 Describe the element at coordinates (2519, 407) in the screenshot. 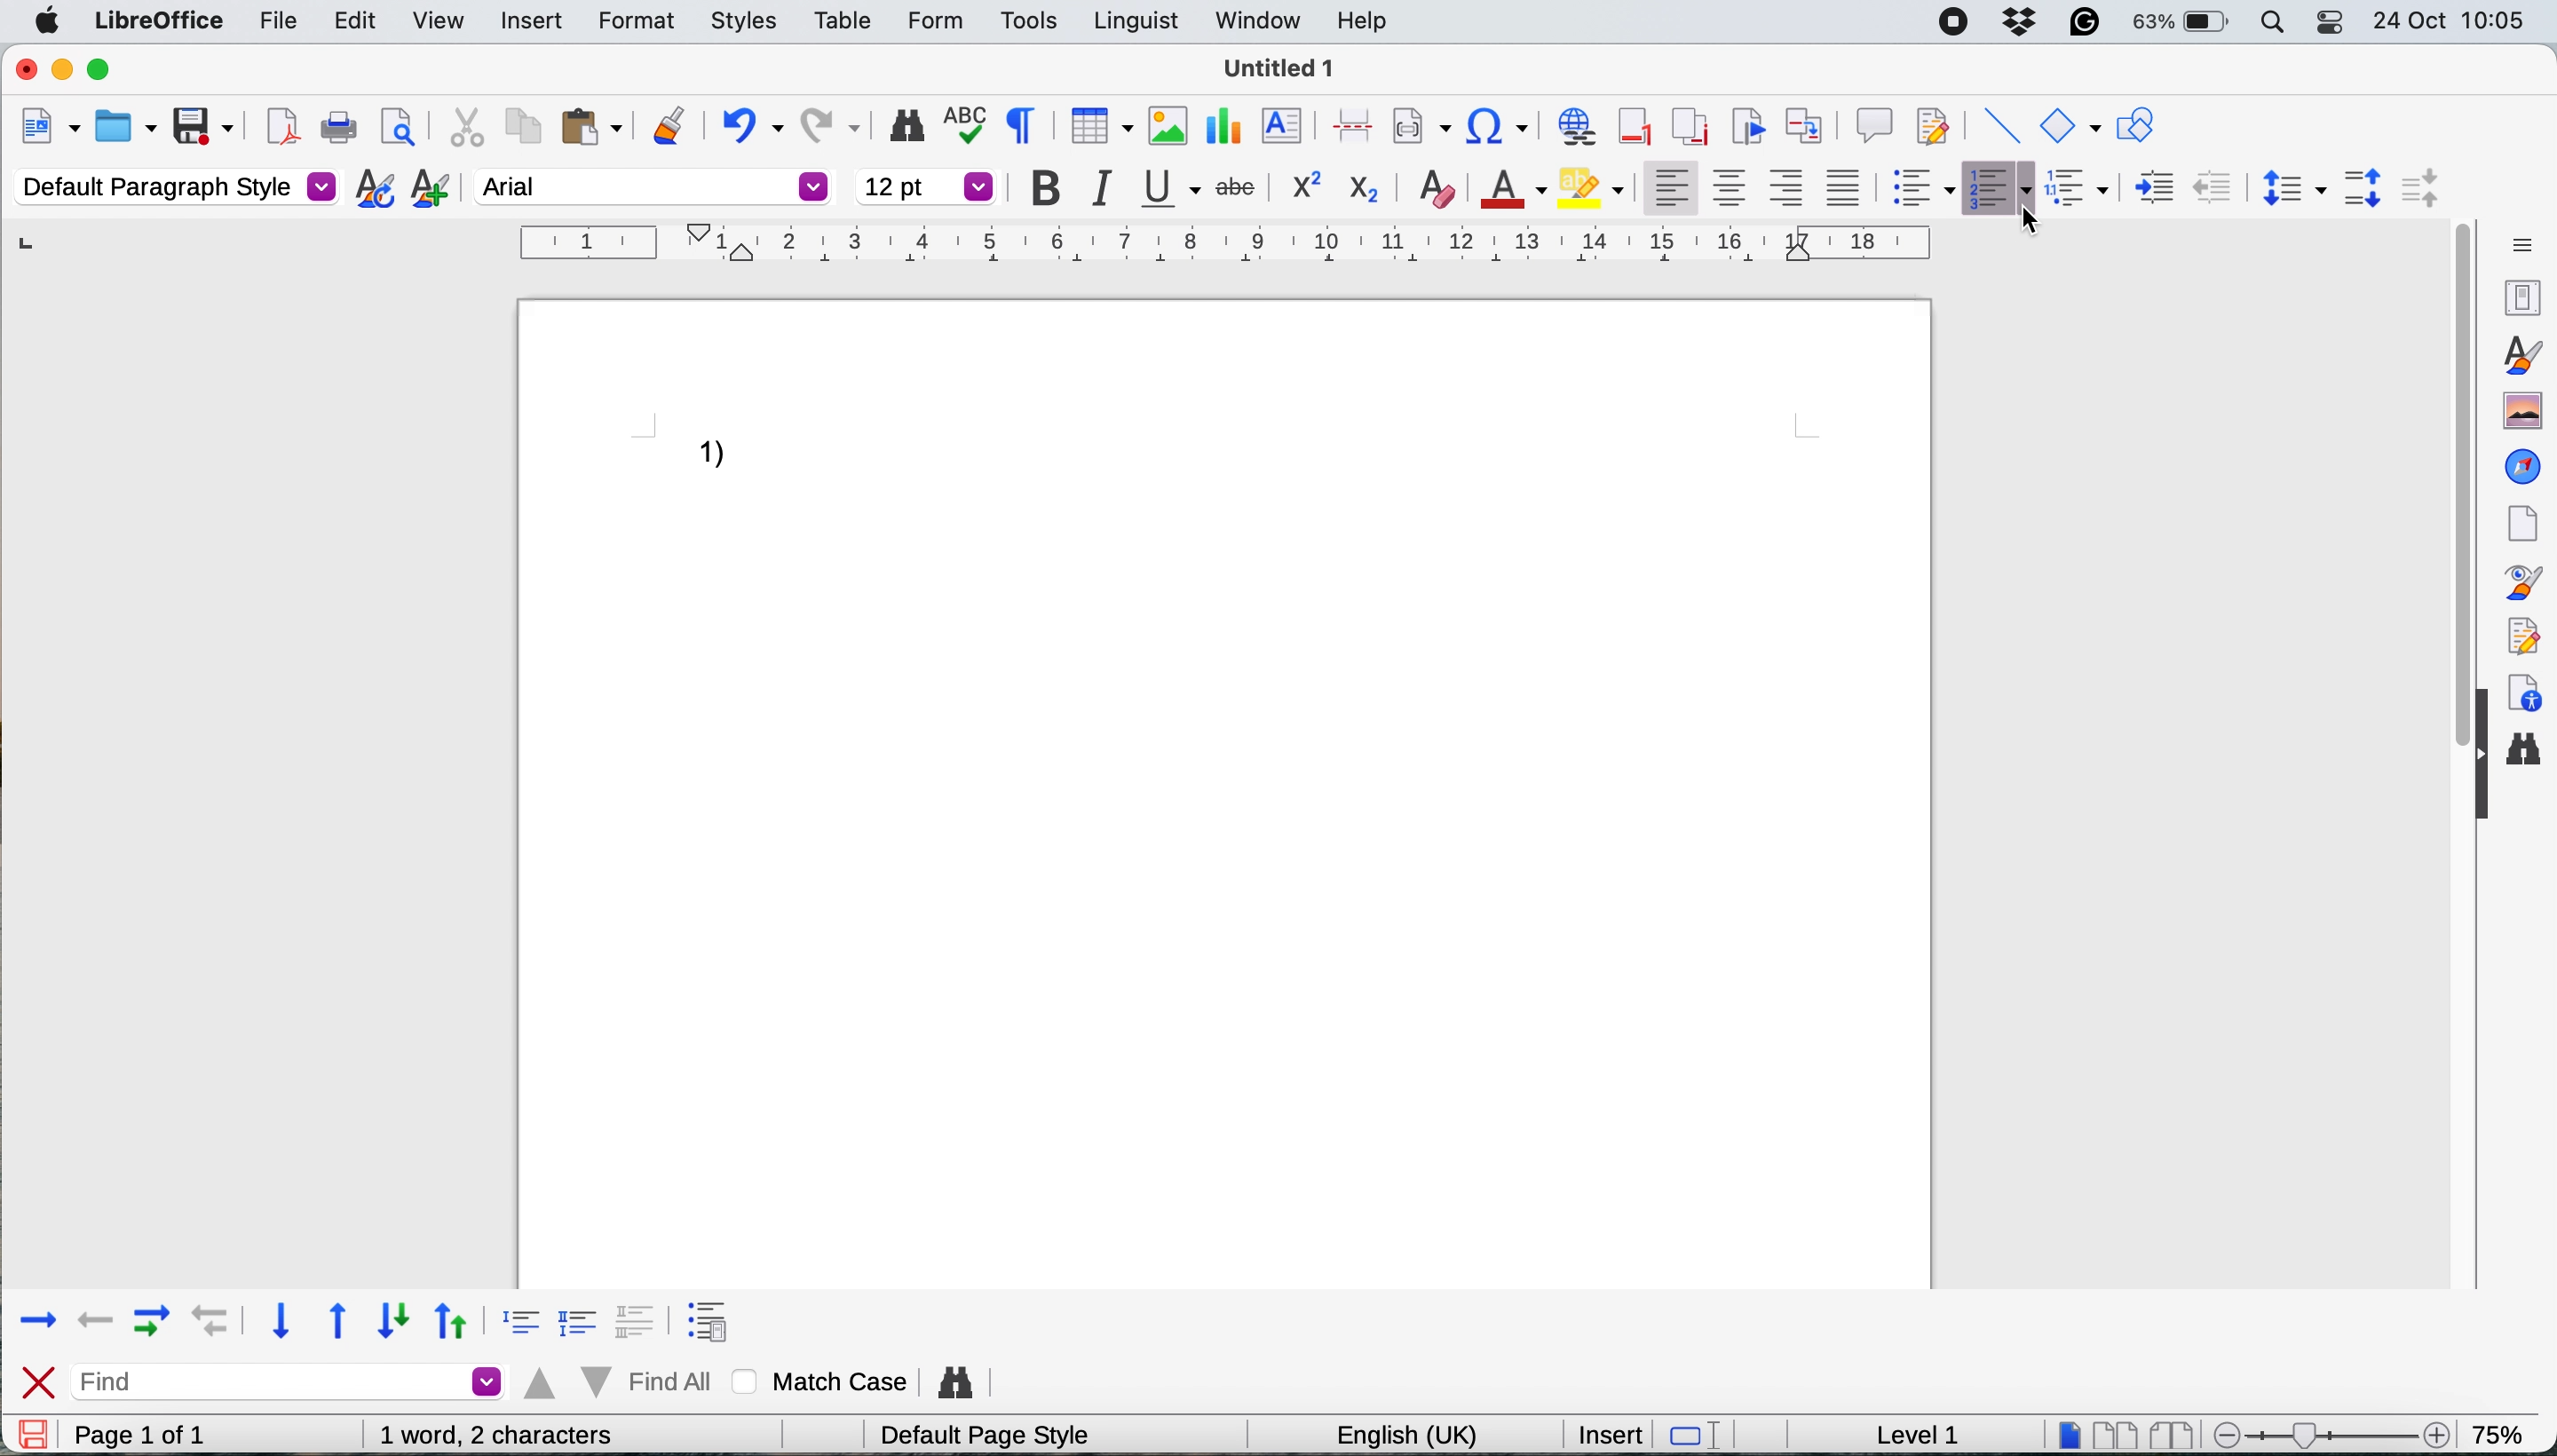

I see `gallery` at that location.